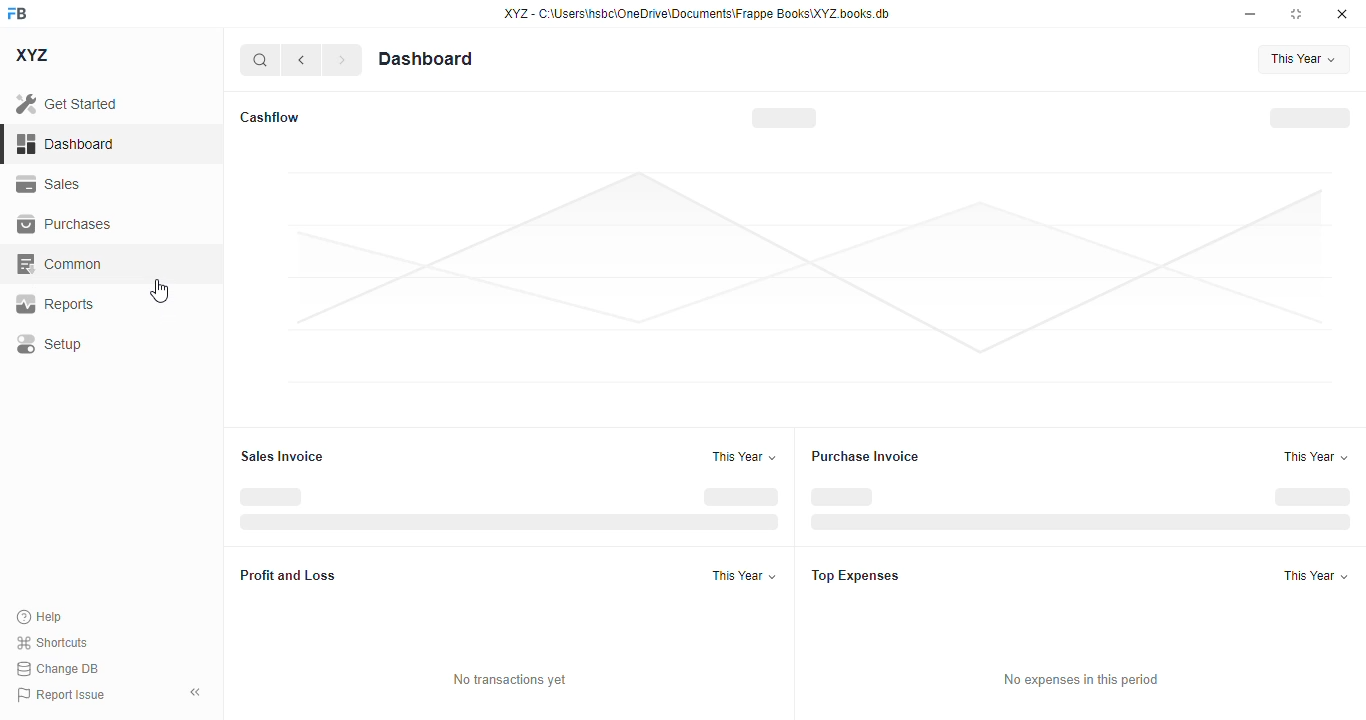  I want to click on cashflow, so click(268, 117).